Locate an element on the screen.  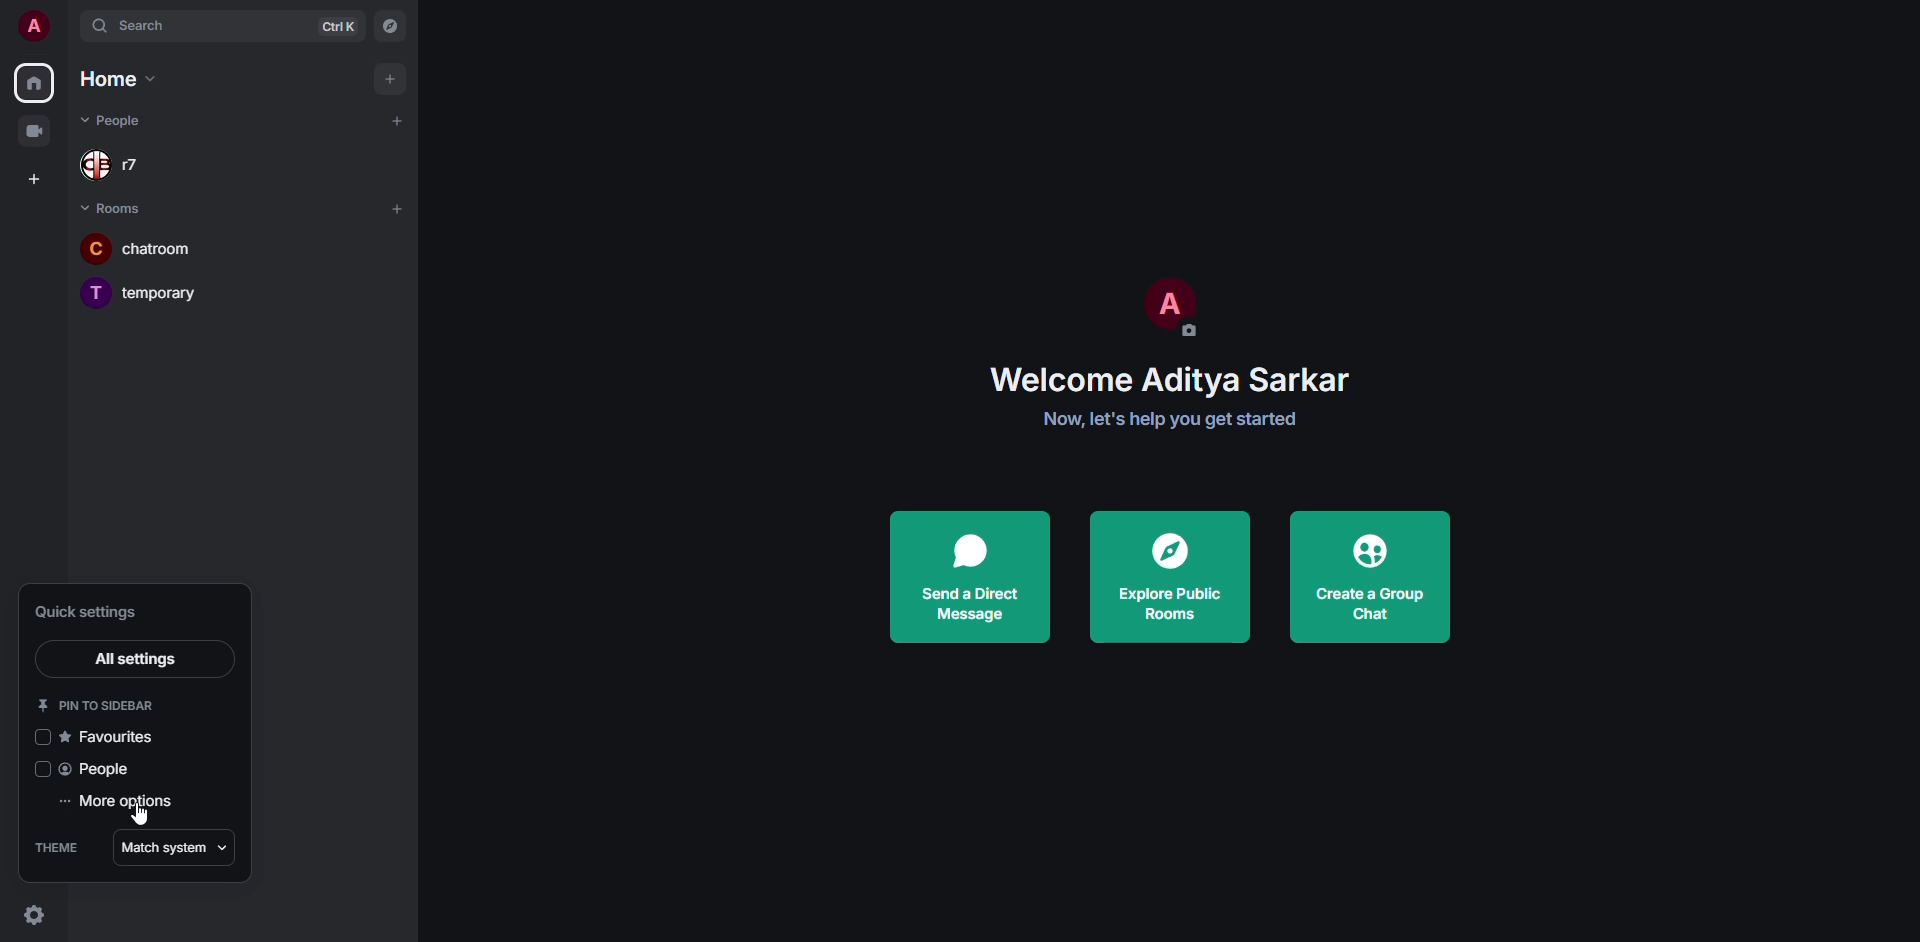
rooms is located at coordinates (116, 208).